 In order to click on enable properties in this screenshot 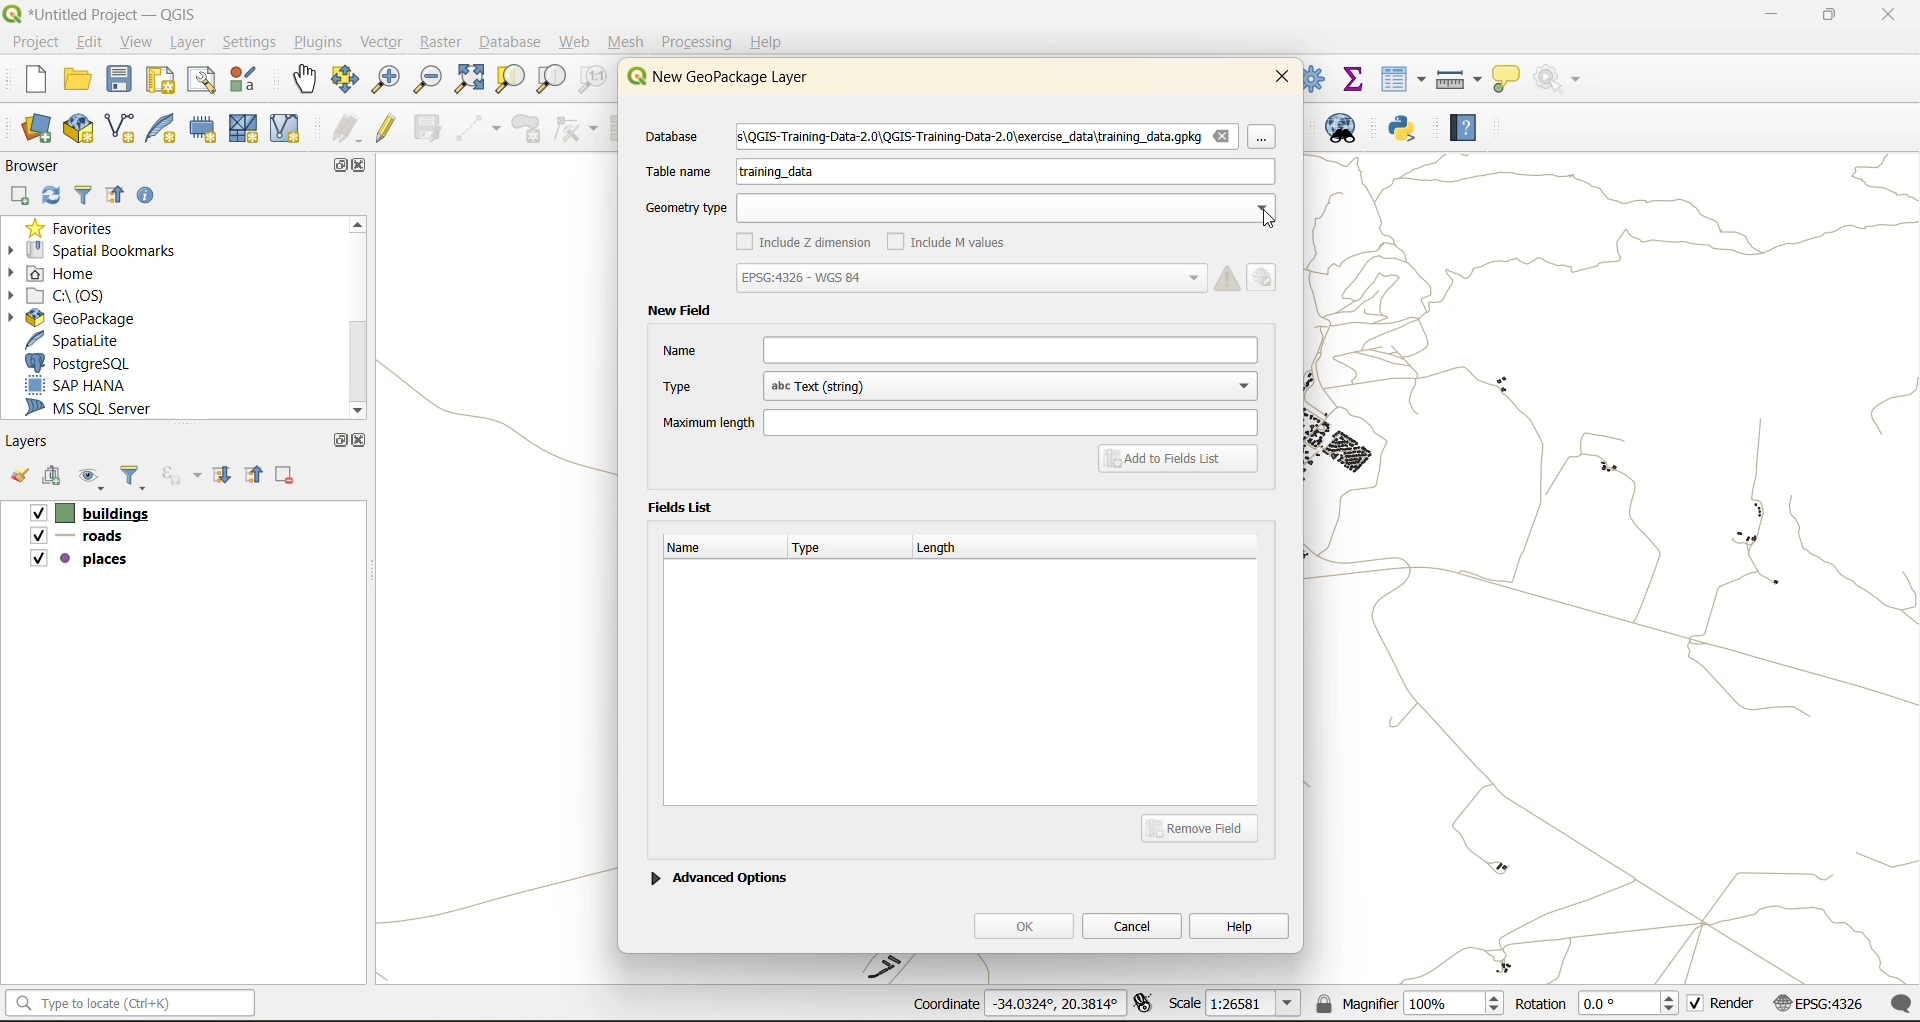, I will do `click(151, 194)`.